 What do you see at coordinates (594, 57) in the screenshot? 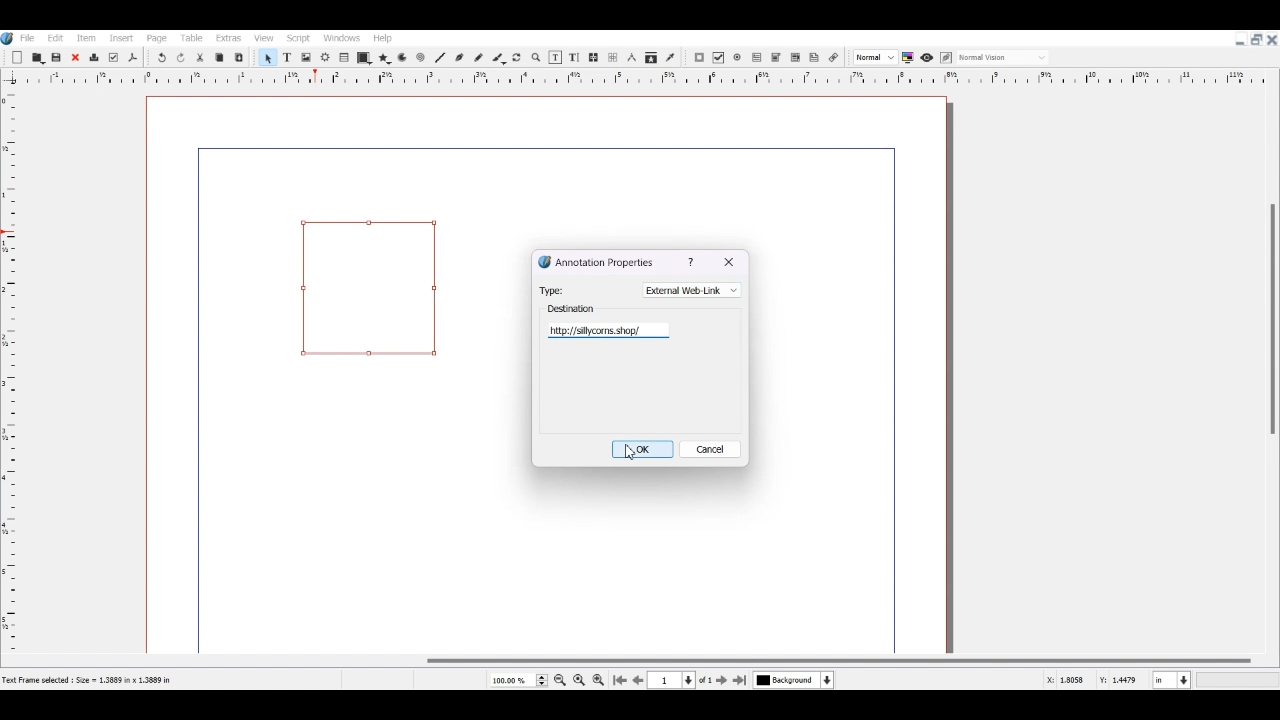
I see `Link text Frame` at bounding box center [594, 57].